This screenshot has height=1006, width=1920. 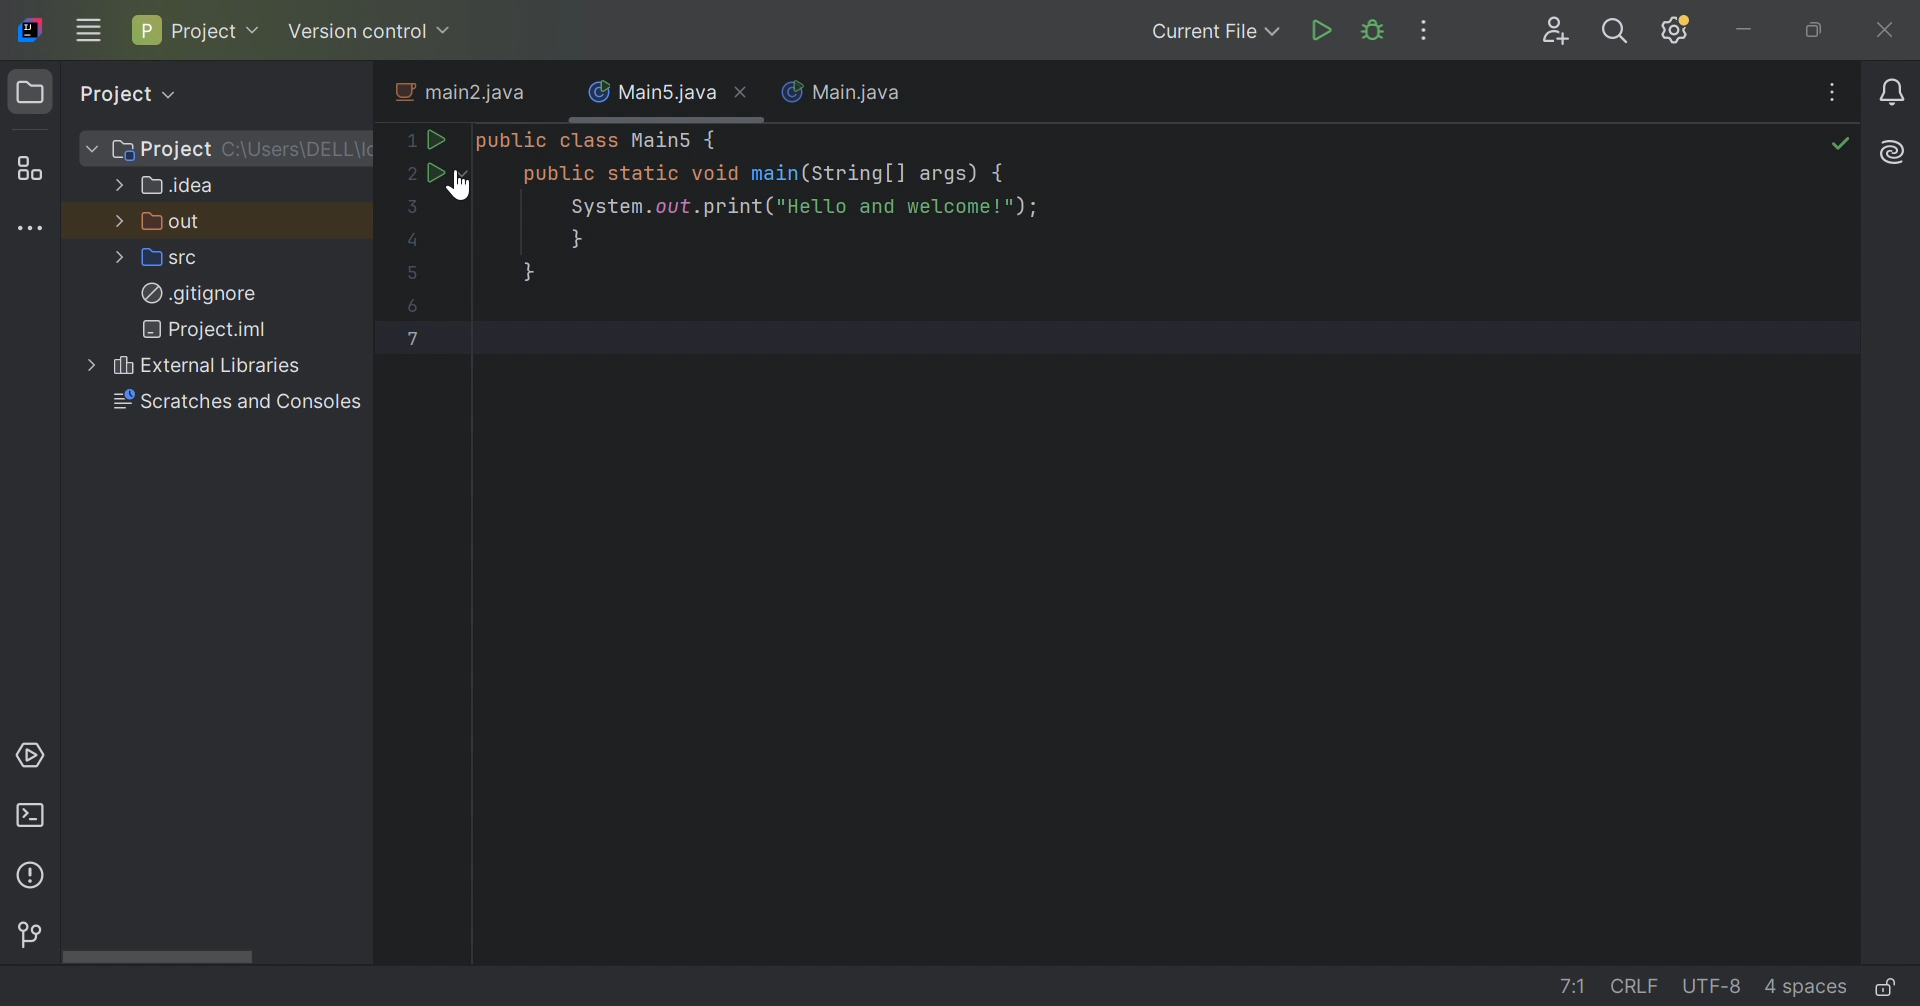 What do you see at coordinates (1842, 144) in the screenshot?
I see `No problems found` at bounding box center [1842, 144].